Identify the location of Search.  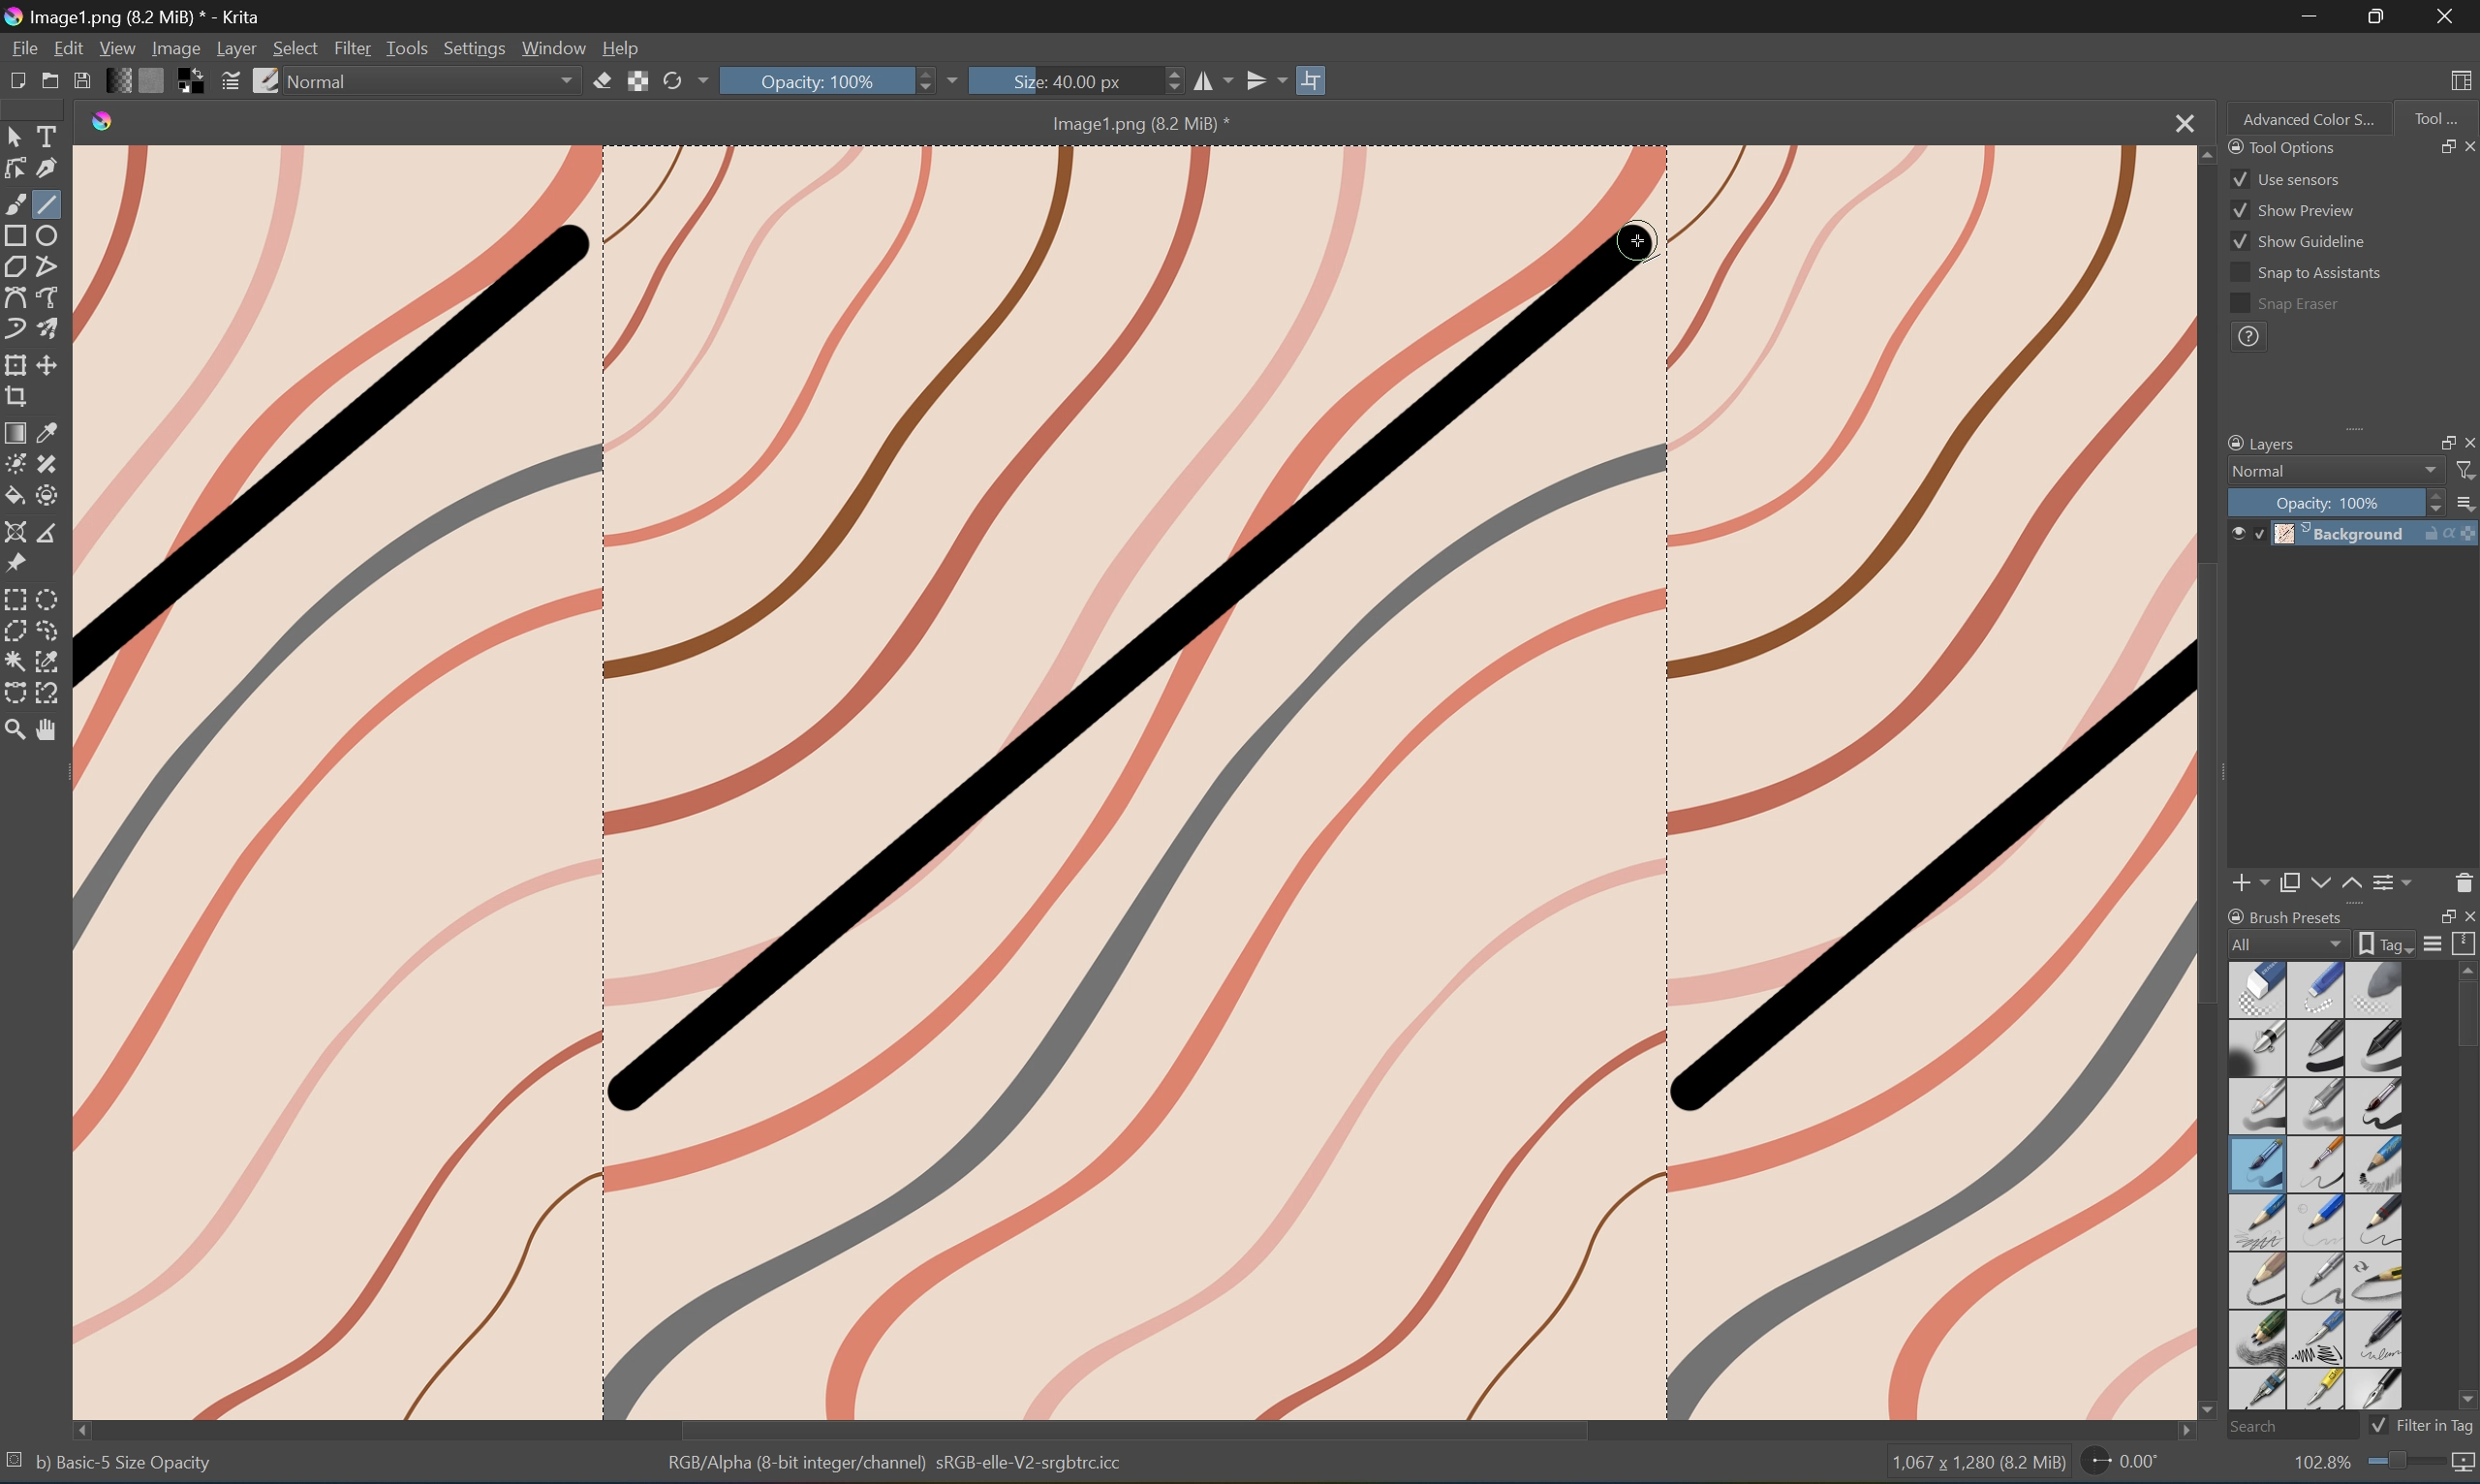
(2286, 1425).